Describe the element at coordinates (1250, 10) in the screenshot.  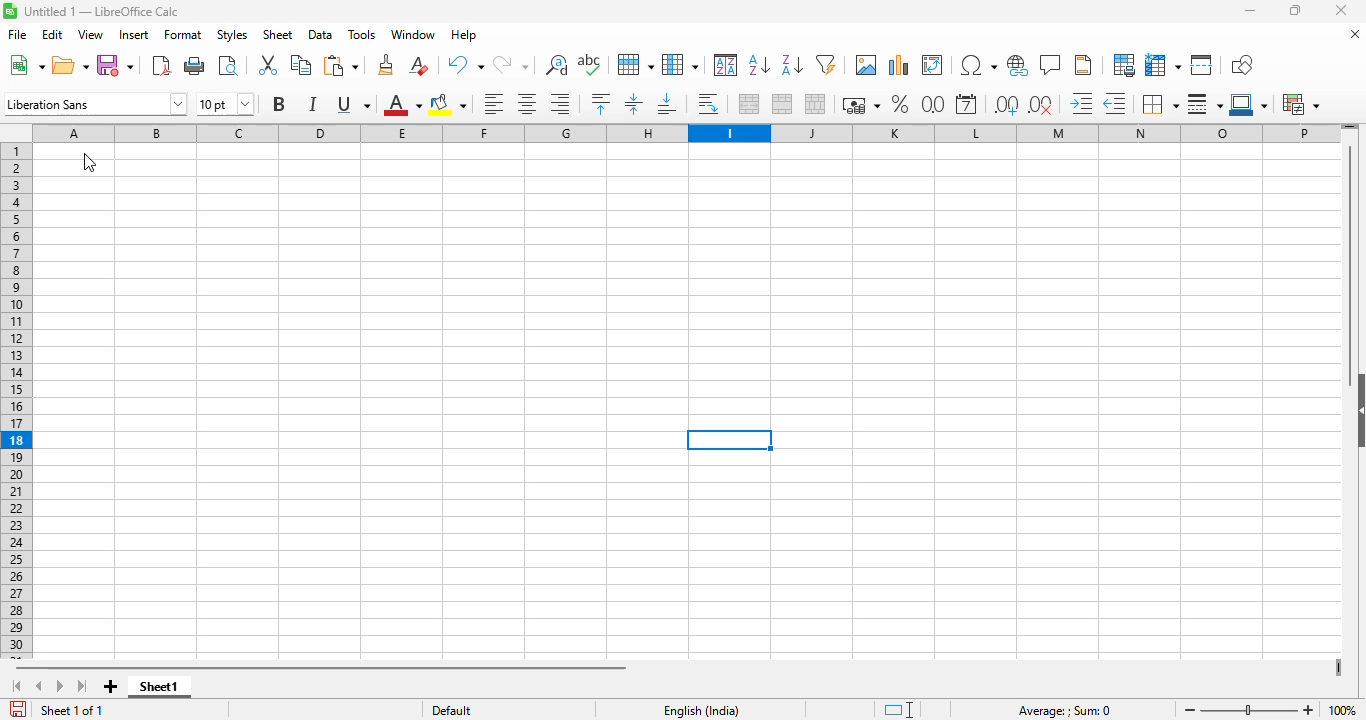
I see `minimize` at that location.